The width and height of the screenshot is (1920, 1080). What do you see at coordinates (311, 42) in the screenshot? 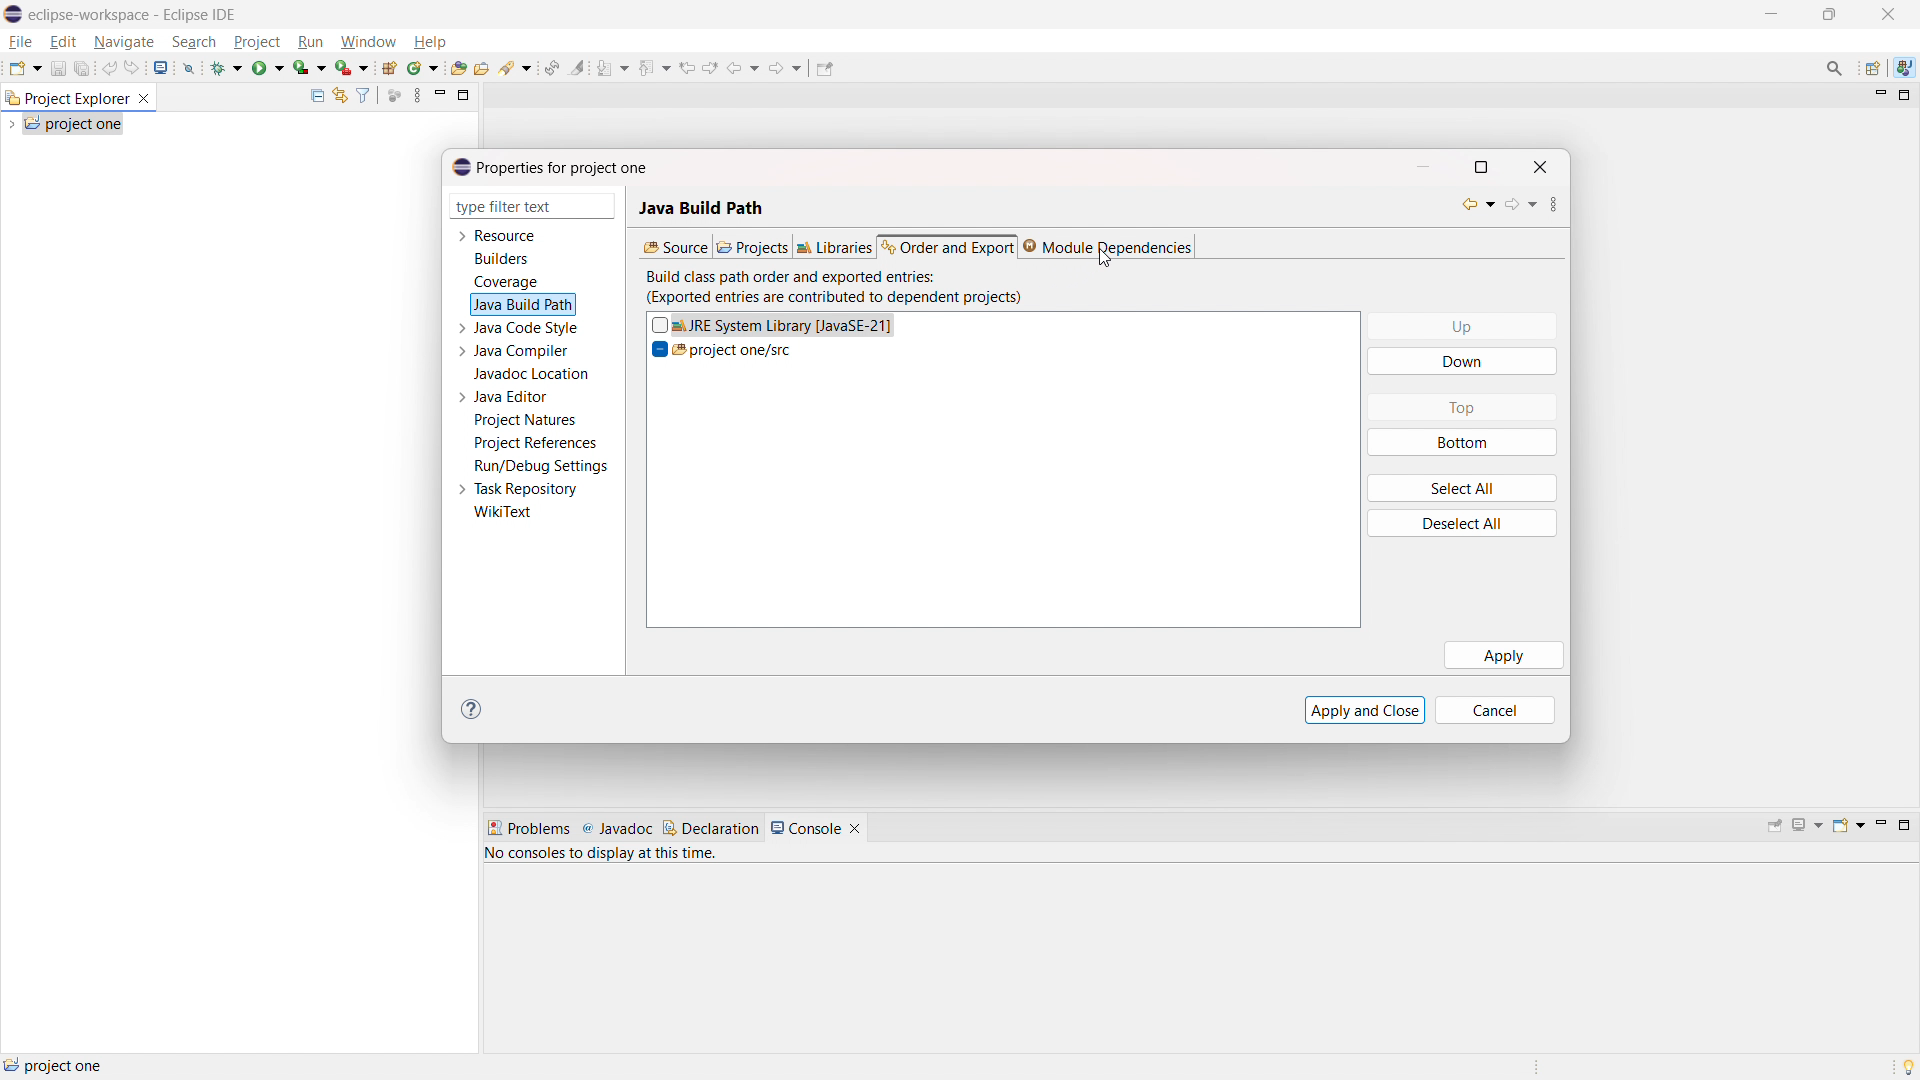
I see `run` at bounding box center [311, 42].